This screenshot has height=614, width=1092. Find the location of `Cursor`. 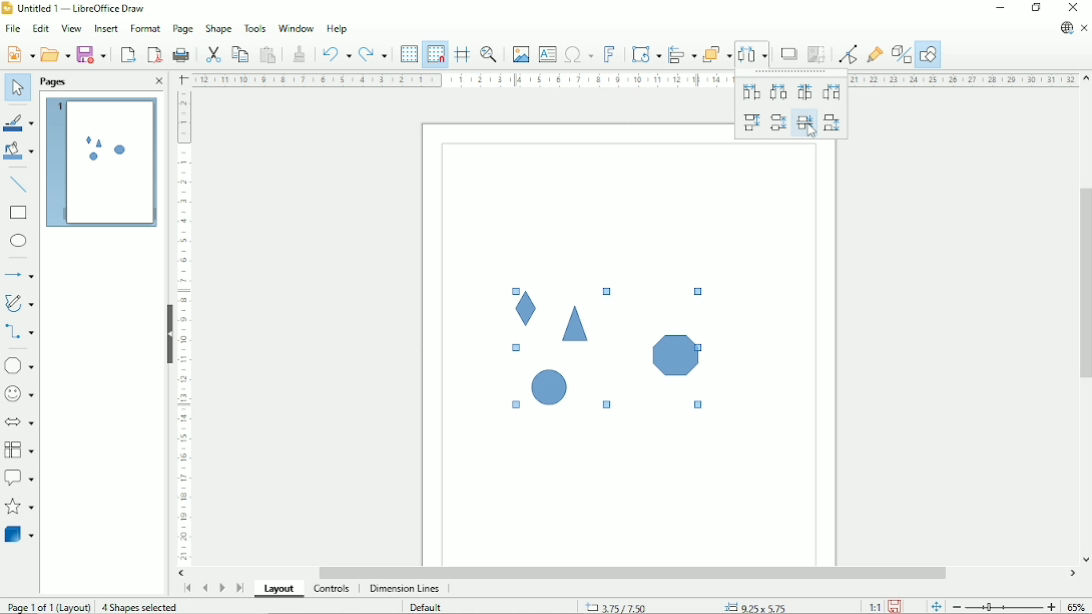

Cursor is located at coordinates (810, 131).